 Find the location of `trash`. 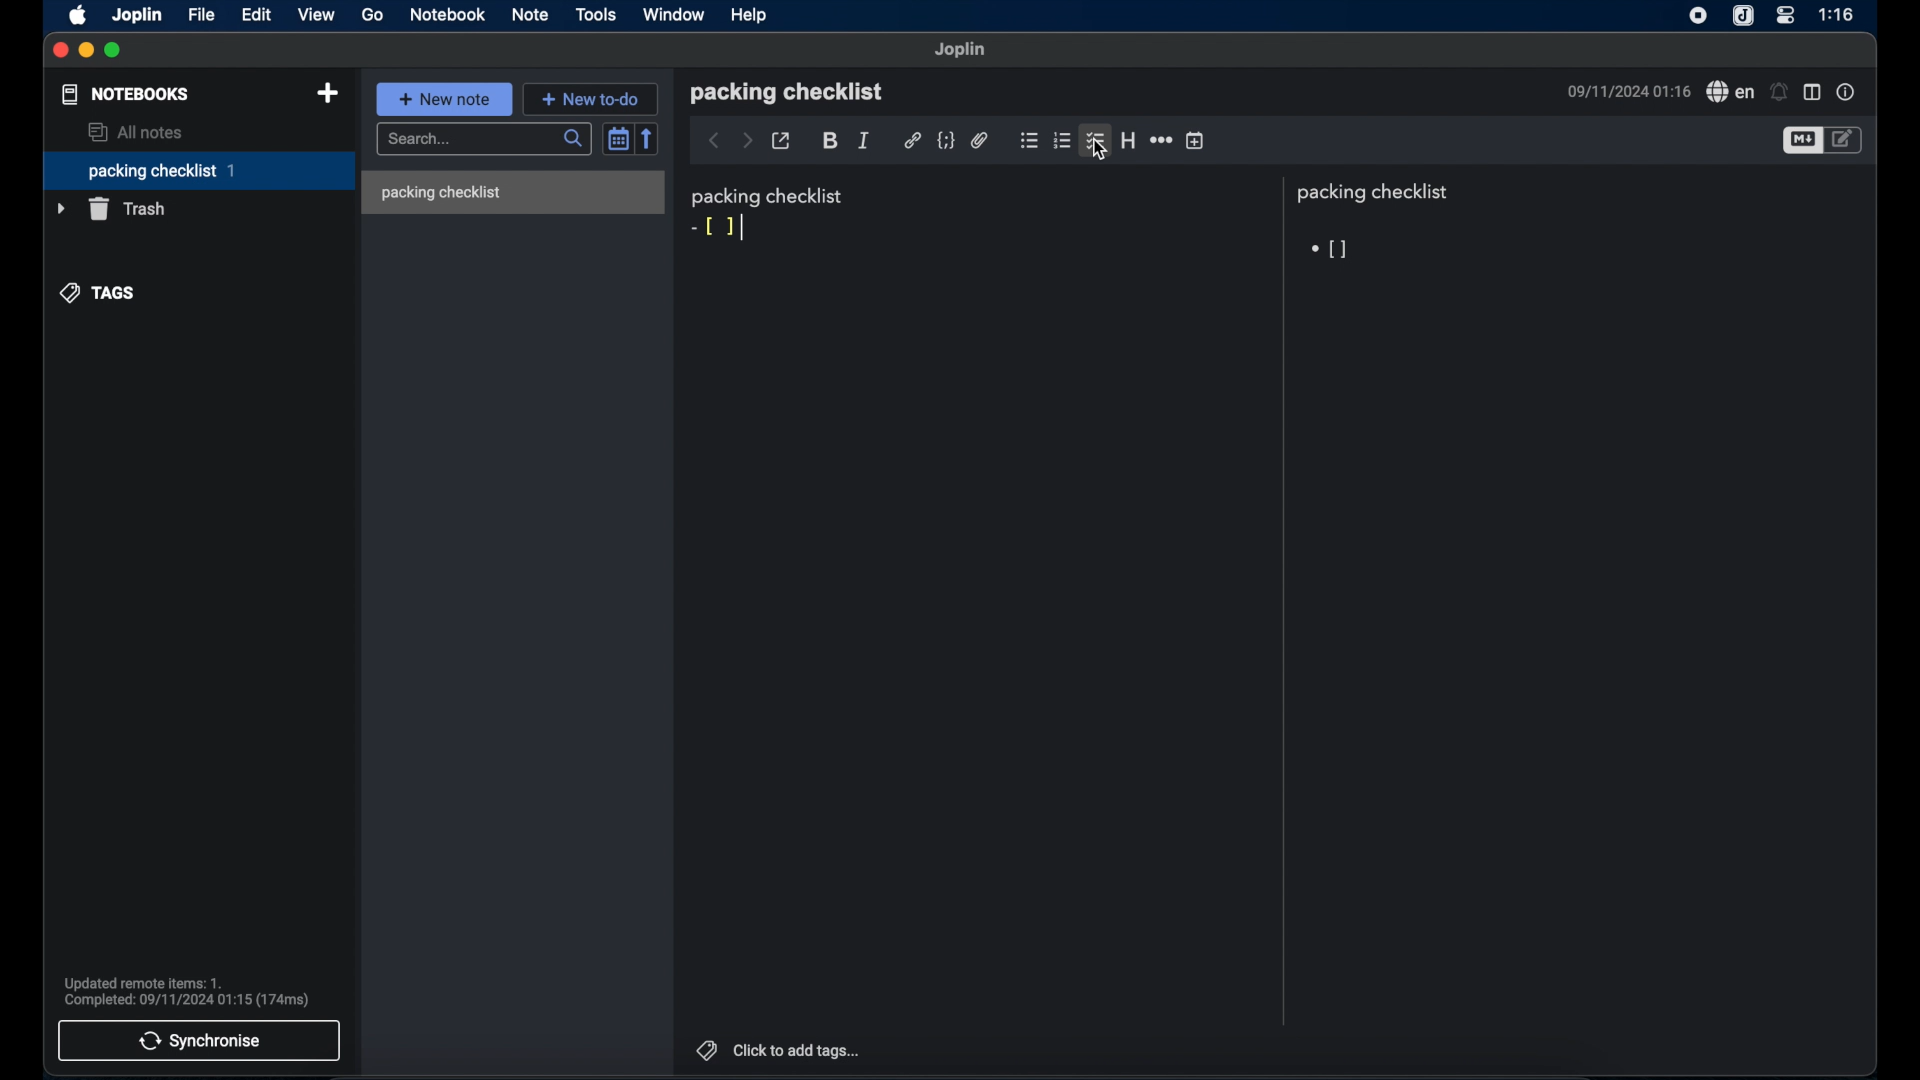

trash is located at coordinates (113, 209).